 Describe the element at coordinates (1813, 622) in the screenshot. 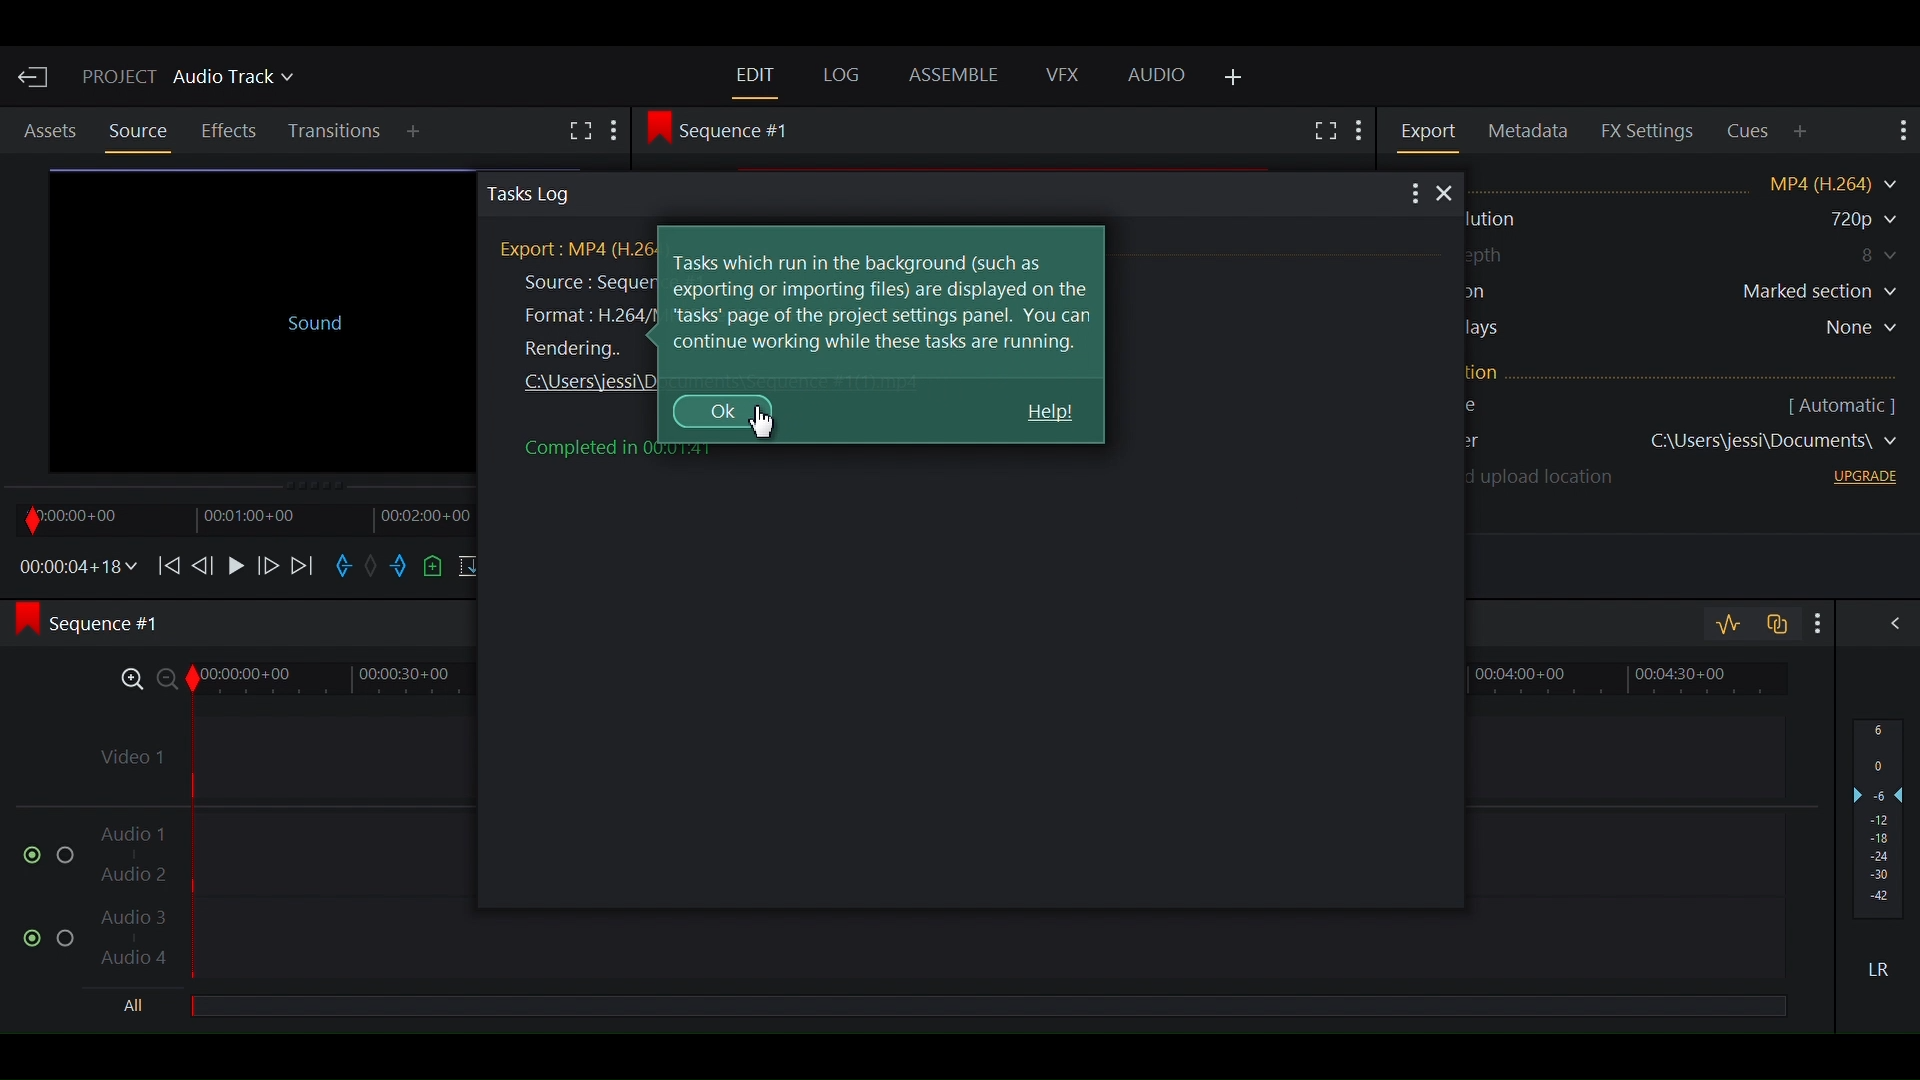

I see `Show settings menu` at that location.